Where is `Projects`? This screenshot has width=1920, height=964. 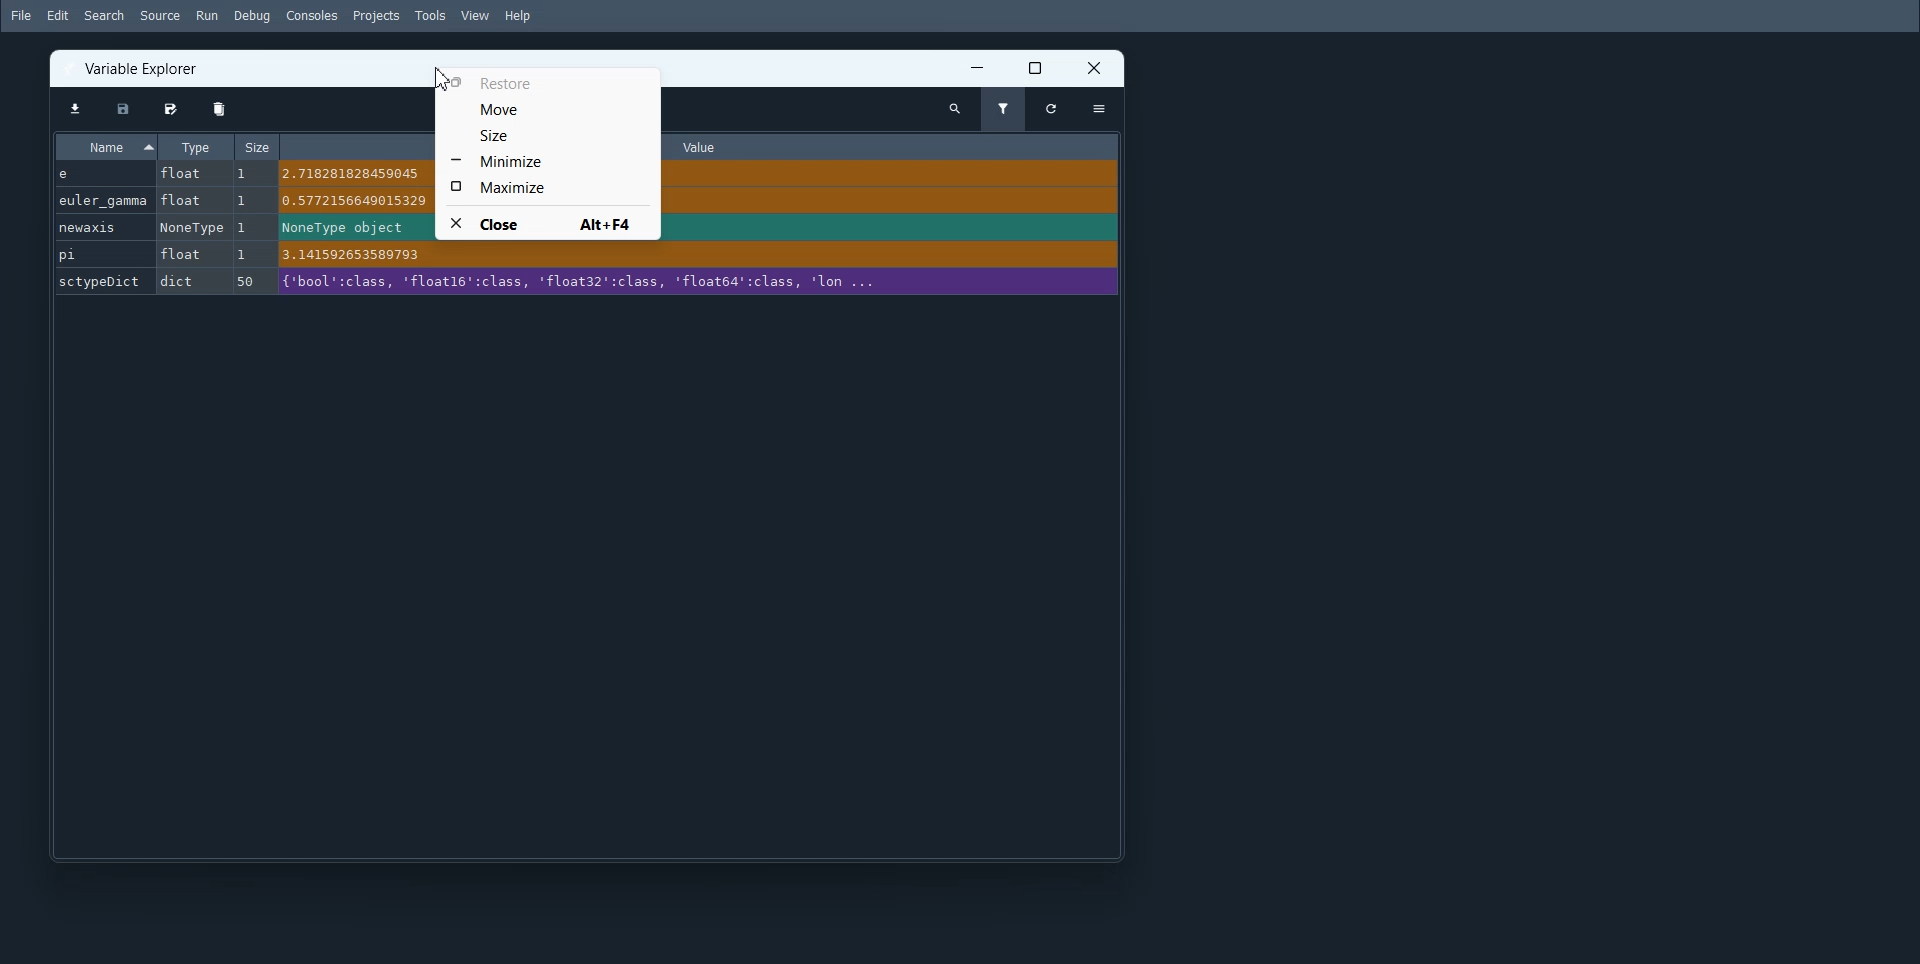
Projects is located at coordinates (376, 15).